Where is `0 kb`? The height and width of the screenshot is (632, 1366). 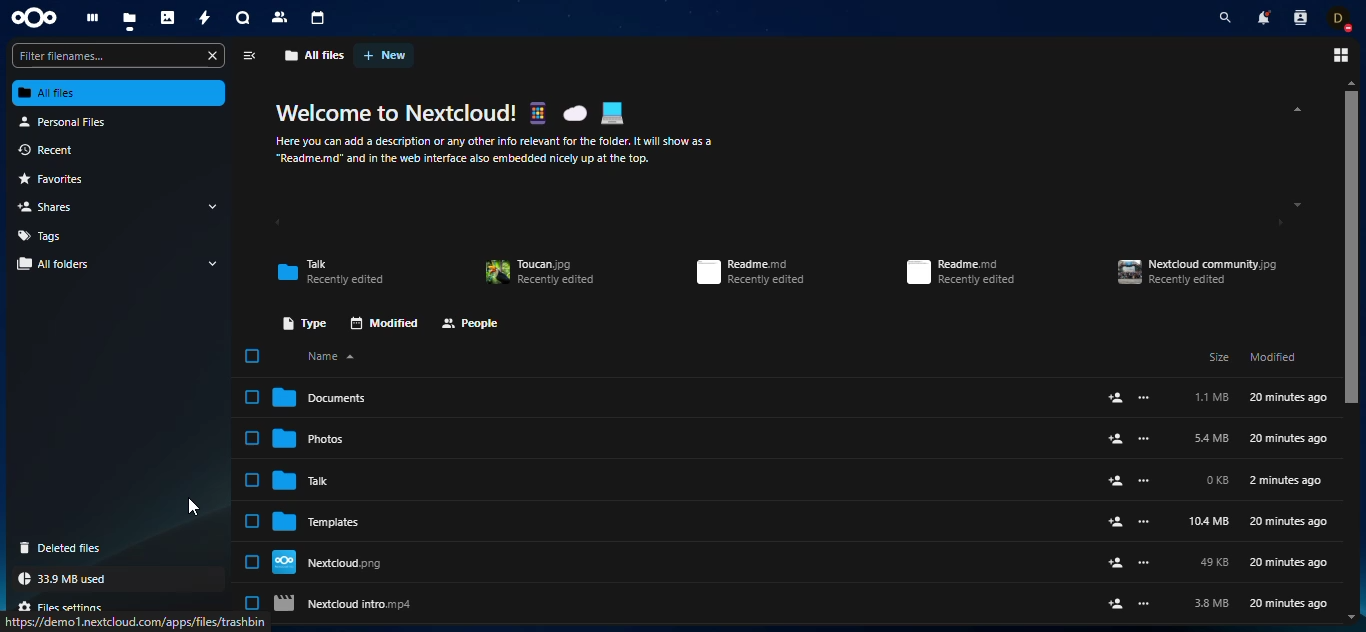
0 kb is located at coordinates (1214, 480).